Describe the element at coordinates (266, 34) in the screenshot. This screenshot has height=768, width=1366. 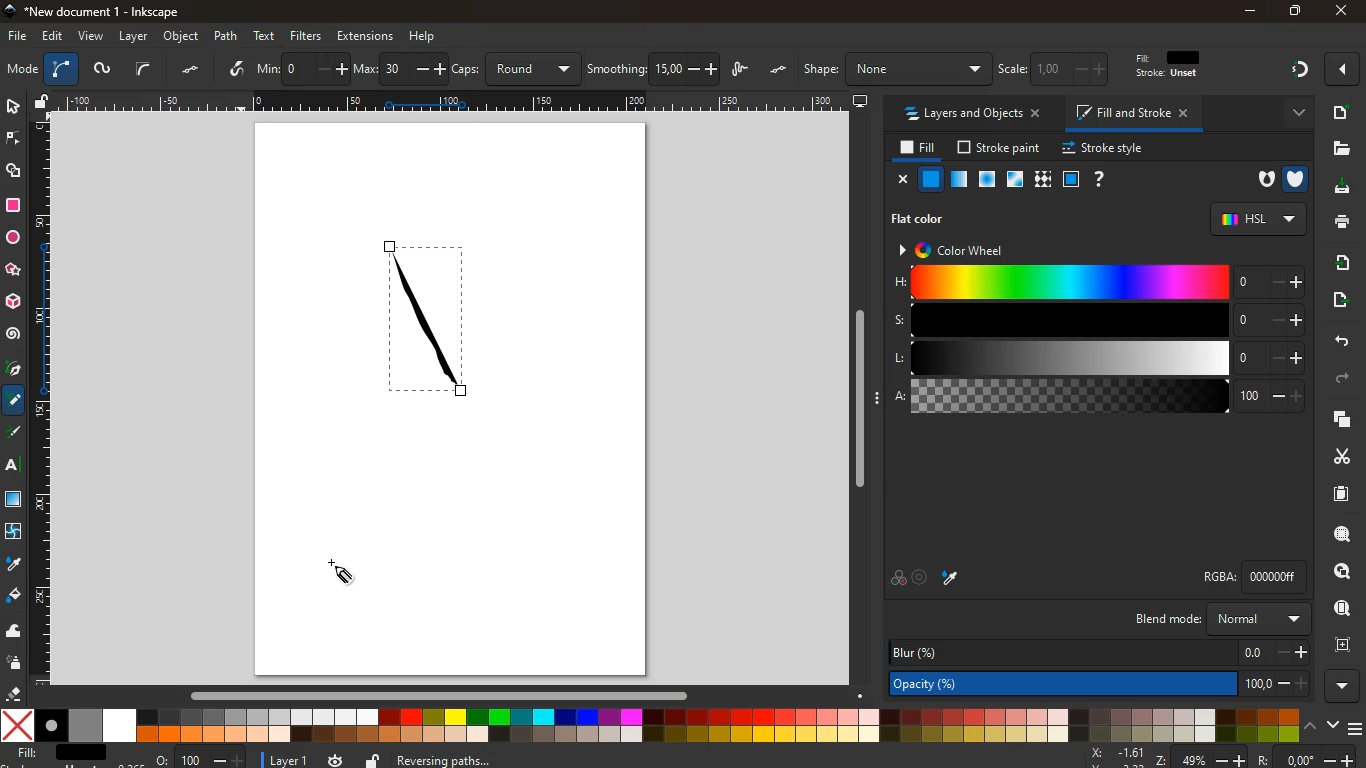
I see `text` at that location.